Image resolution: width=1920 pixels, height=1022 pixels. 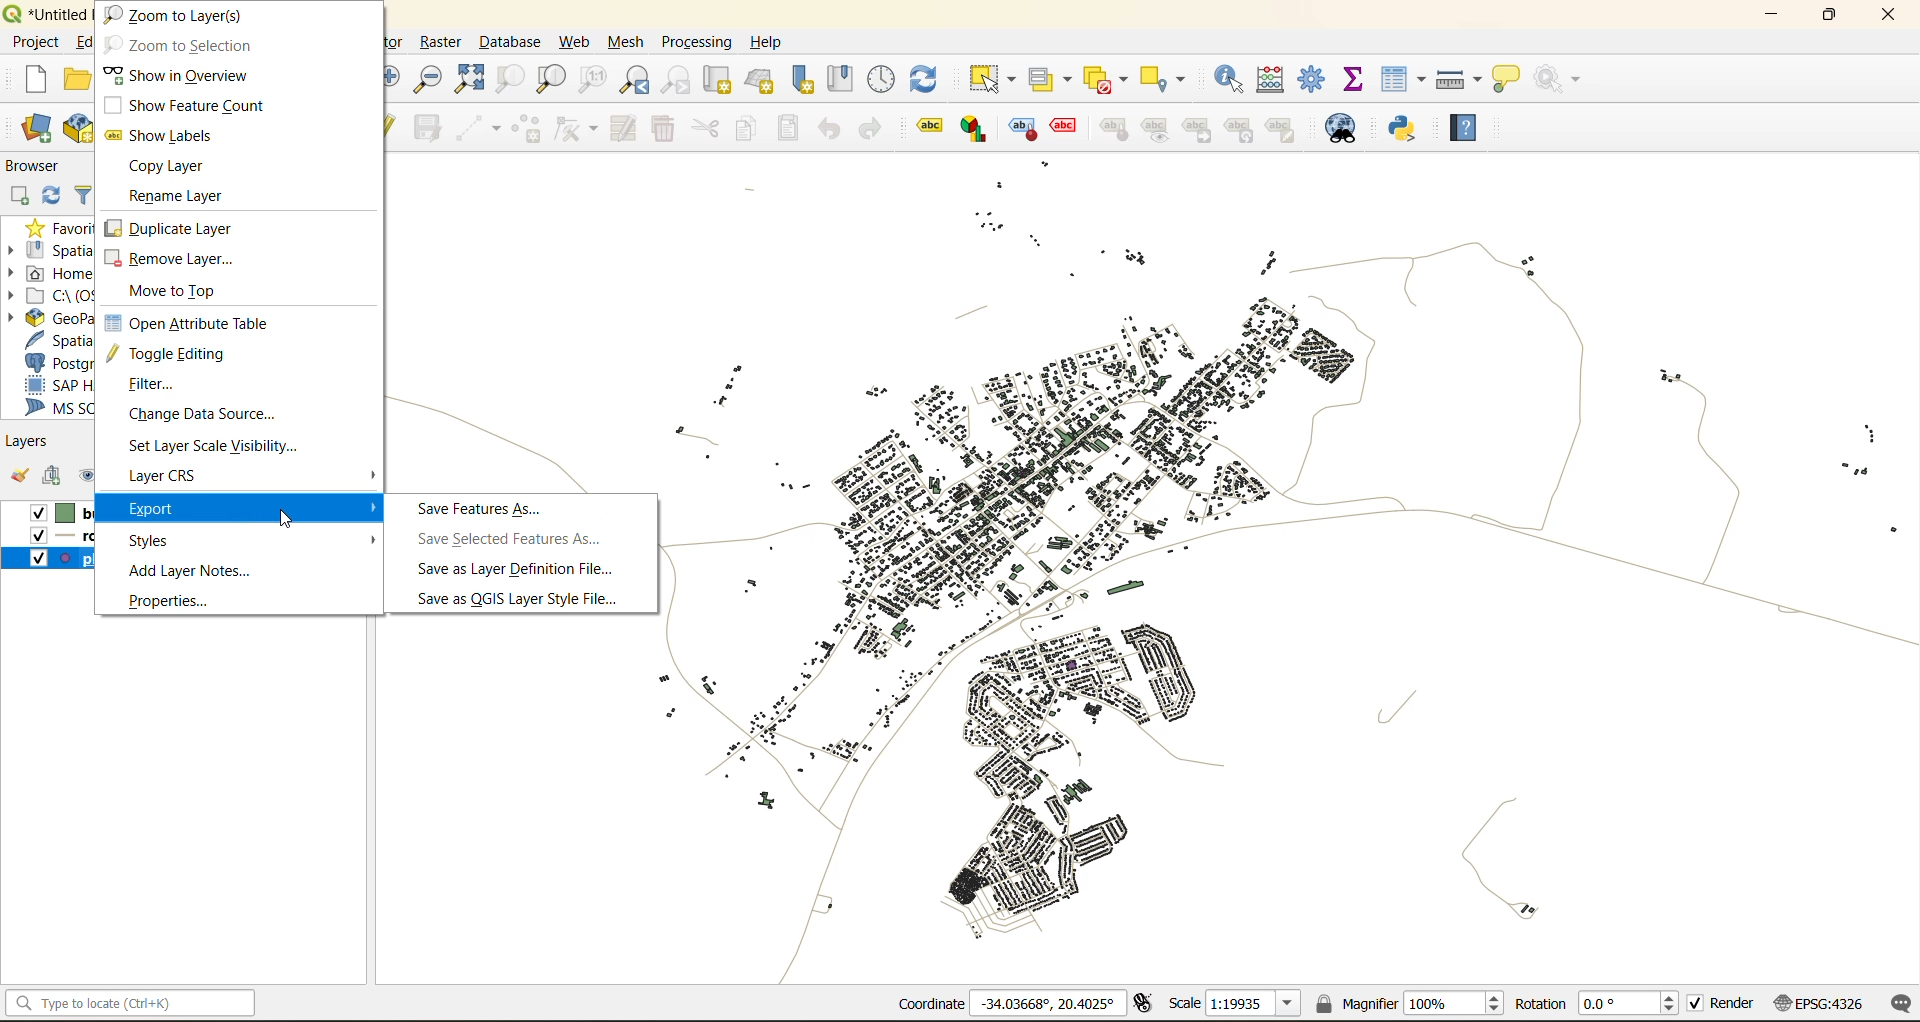 I want to click on new spatial bookmark, so click(x=809, y=80).